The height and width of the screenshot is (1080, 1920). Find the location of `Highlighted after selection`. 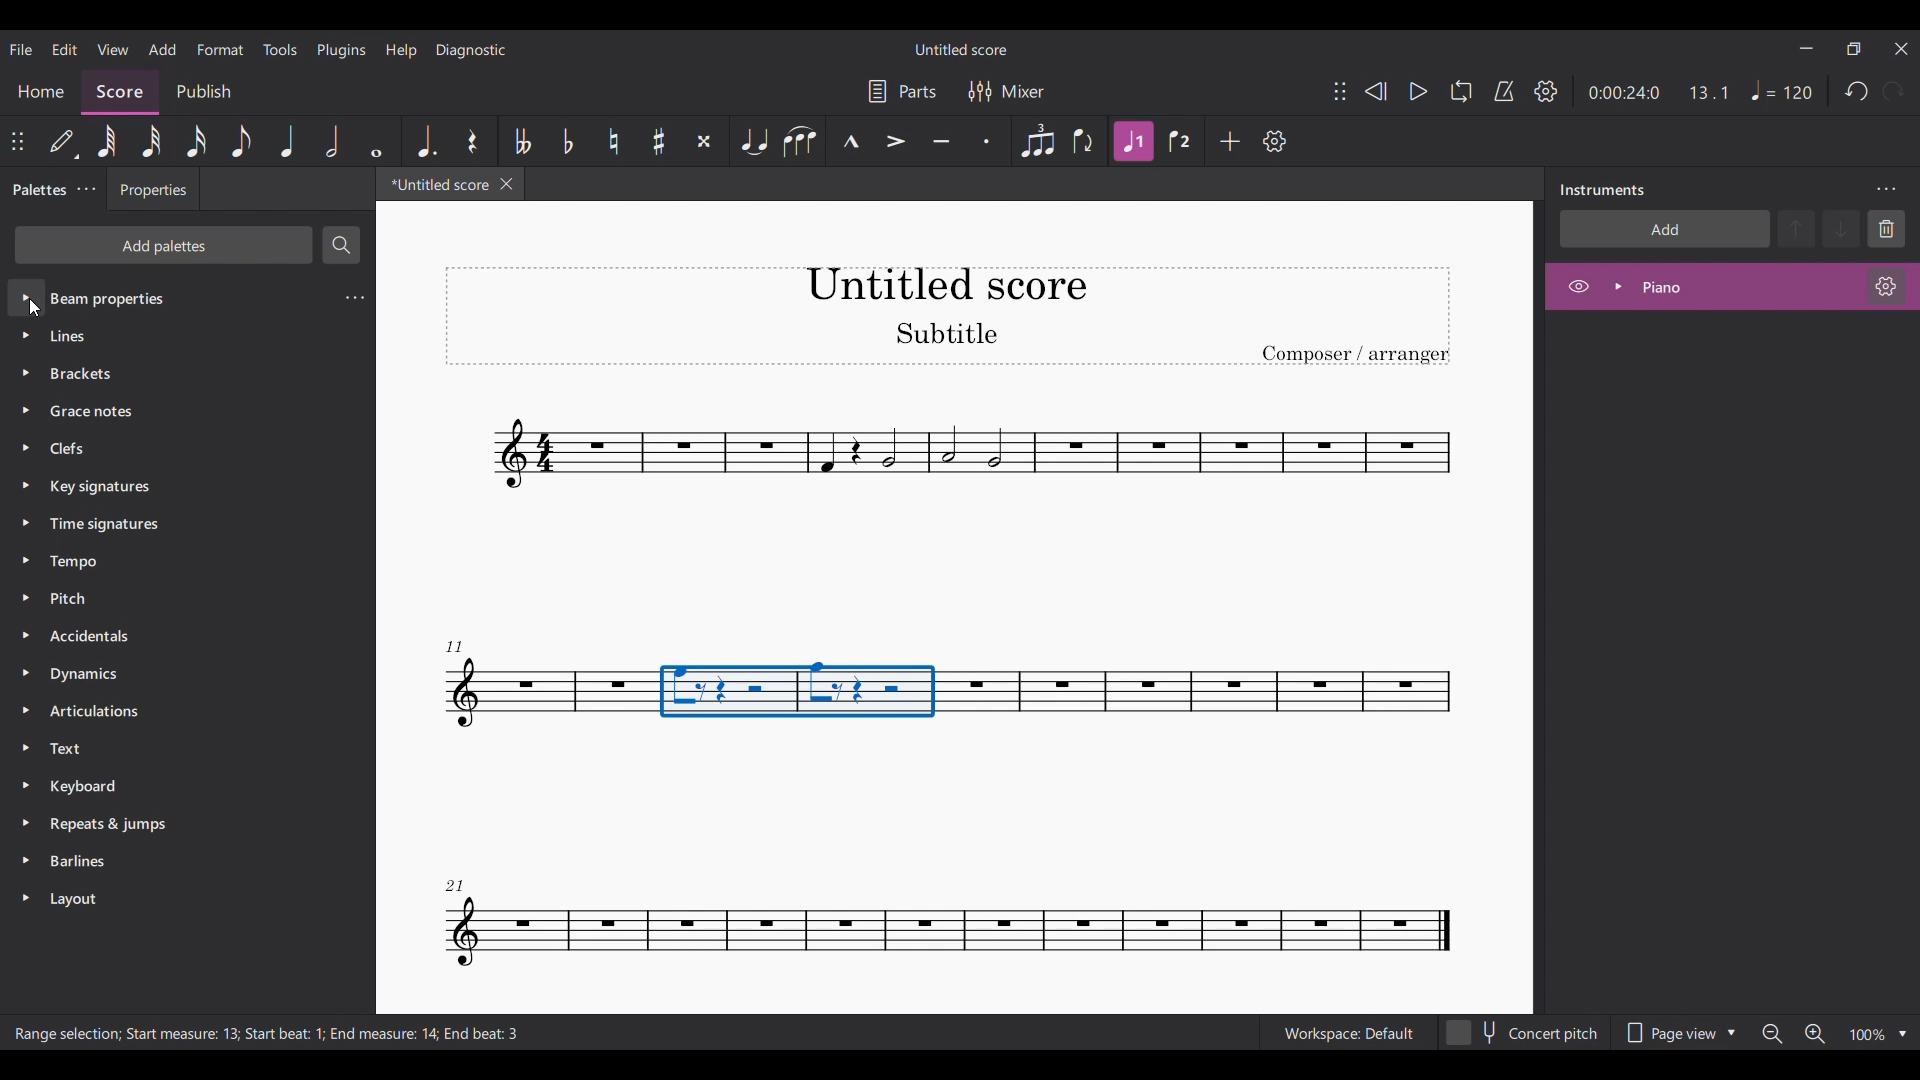

Highlighted after selection is located at coordinates (1134, 141).